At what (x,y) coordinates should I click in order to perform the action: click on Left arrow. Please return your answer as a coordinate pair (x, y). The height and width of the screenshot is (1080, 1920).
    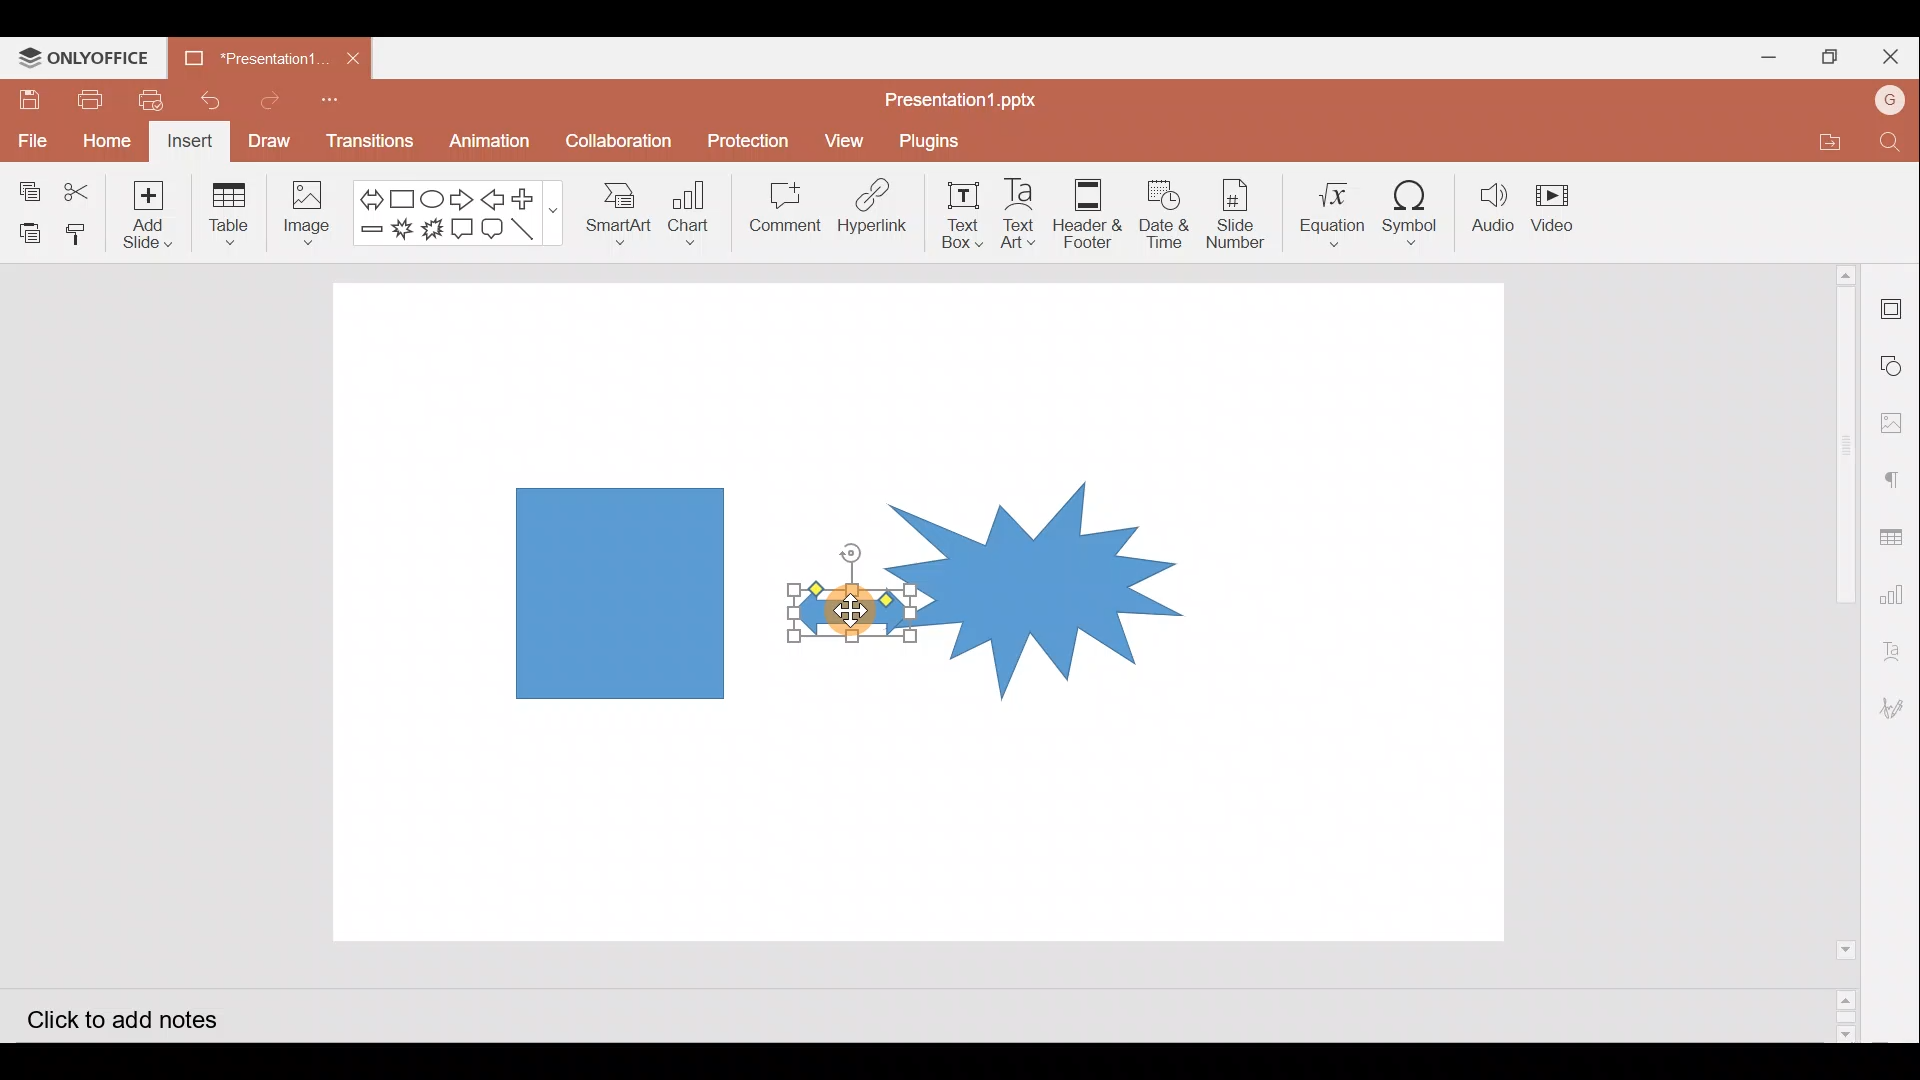
    Looking at the image, I should click on (497, 199).